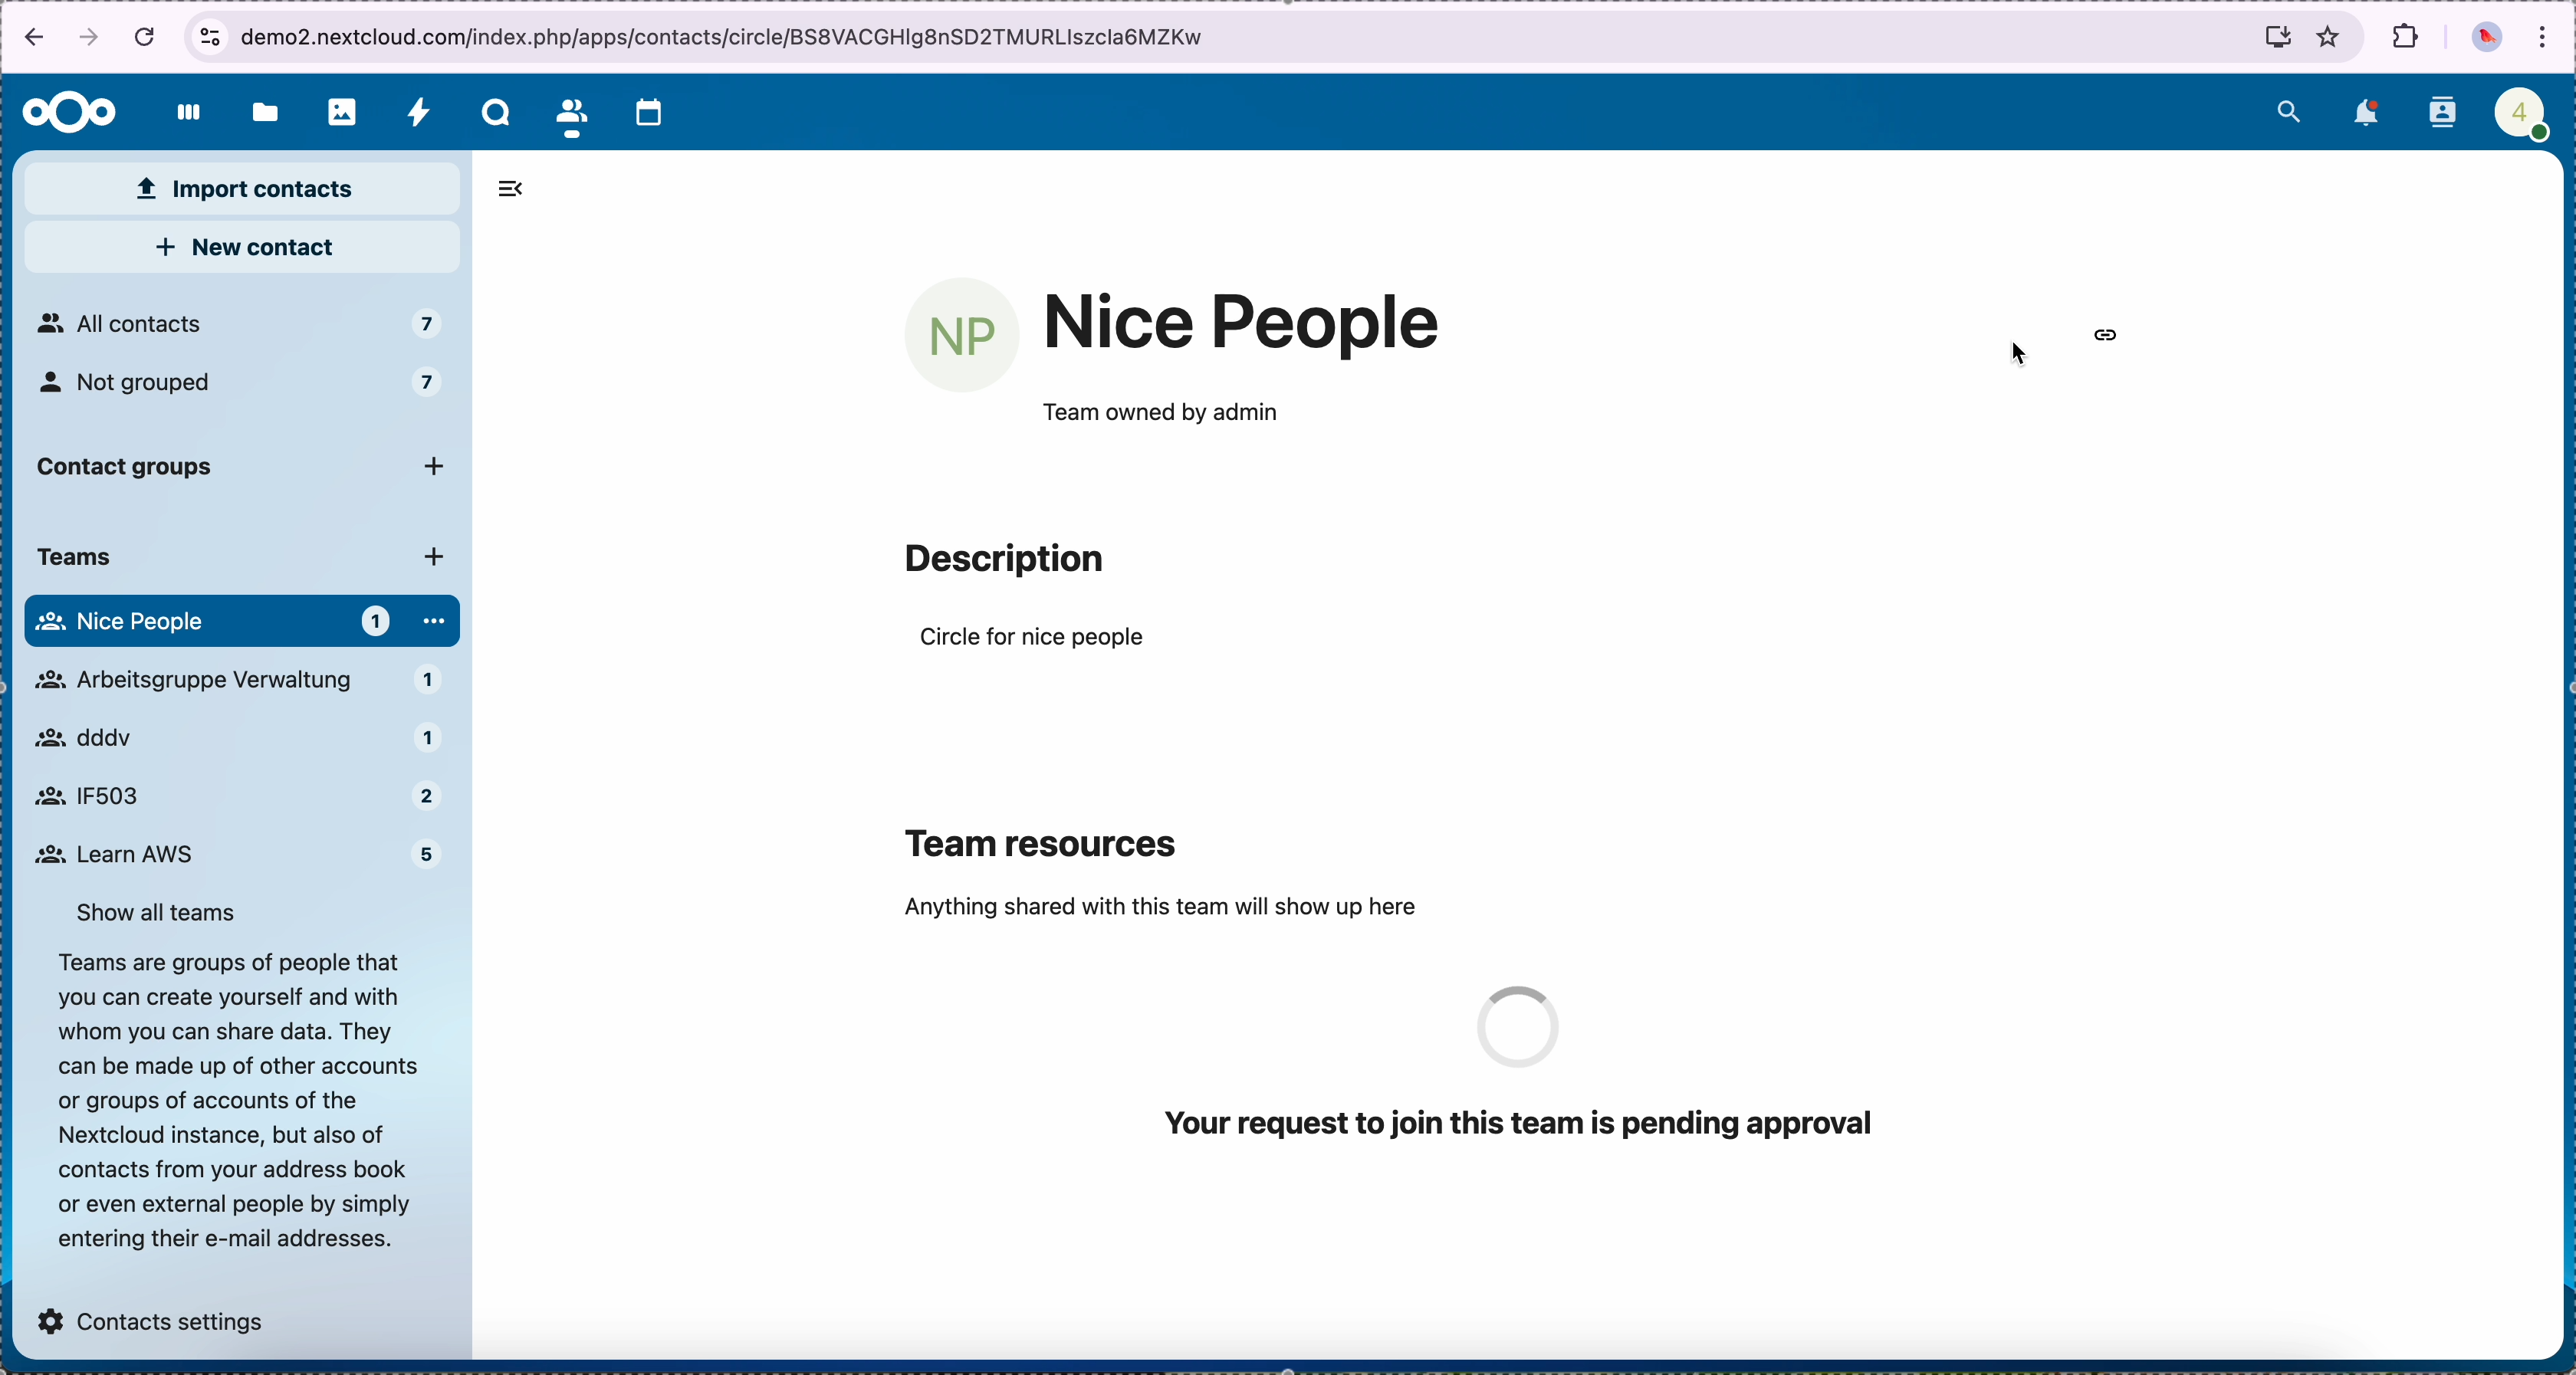  I want to click on contact groups, so click(246, 470).